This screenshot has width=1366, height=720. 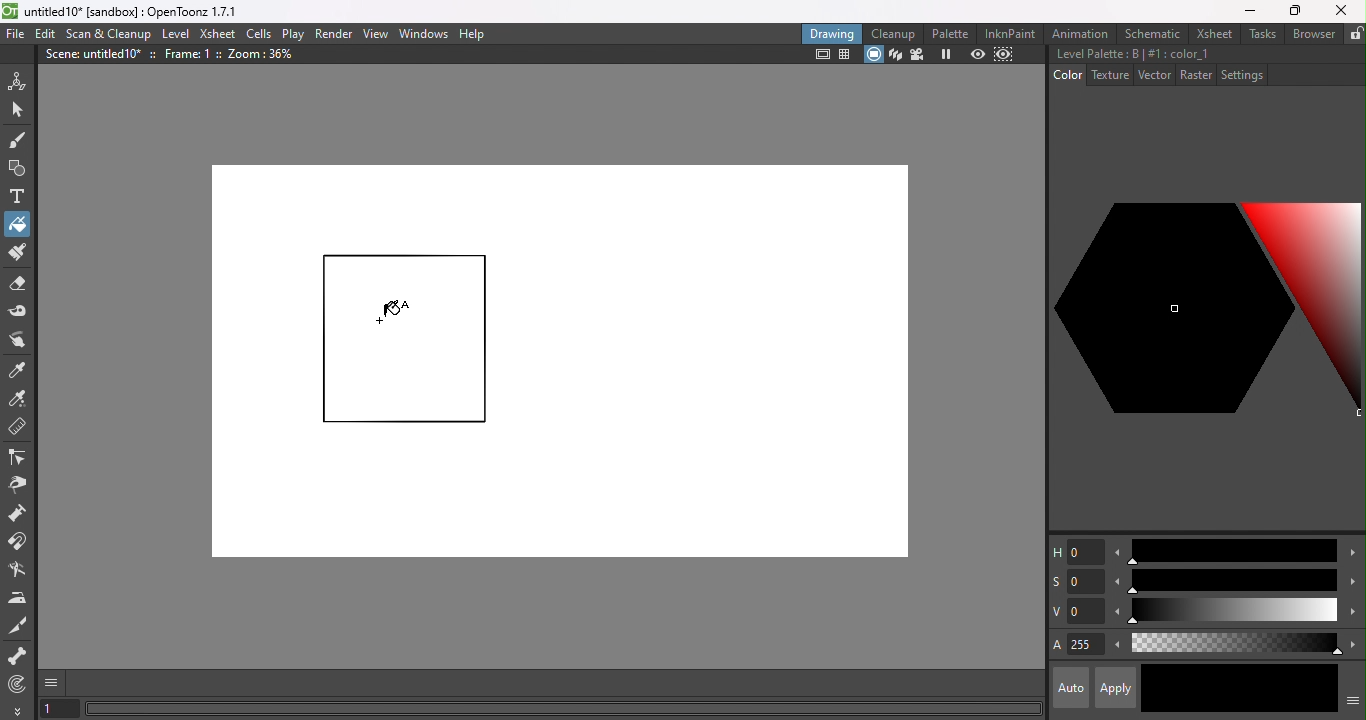 I want to click on Play, so click(x=292, y=33).